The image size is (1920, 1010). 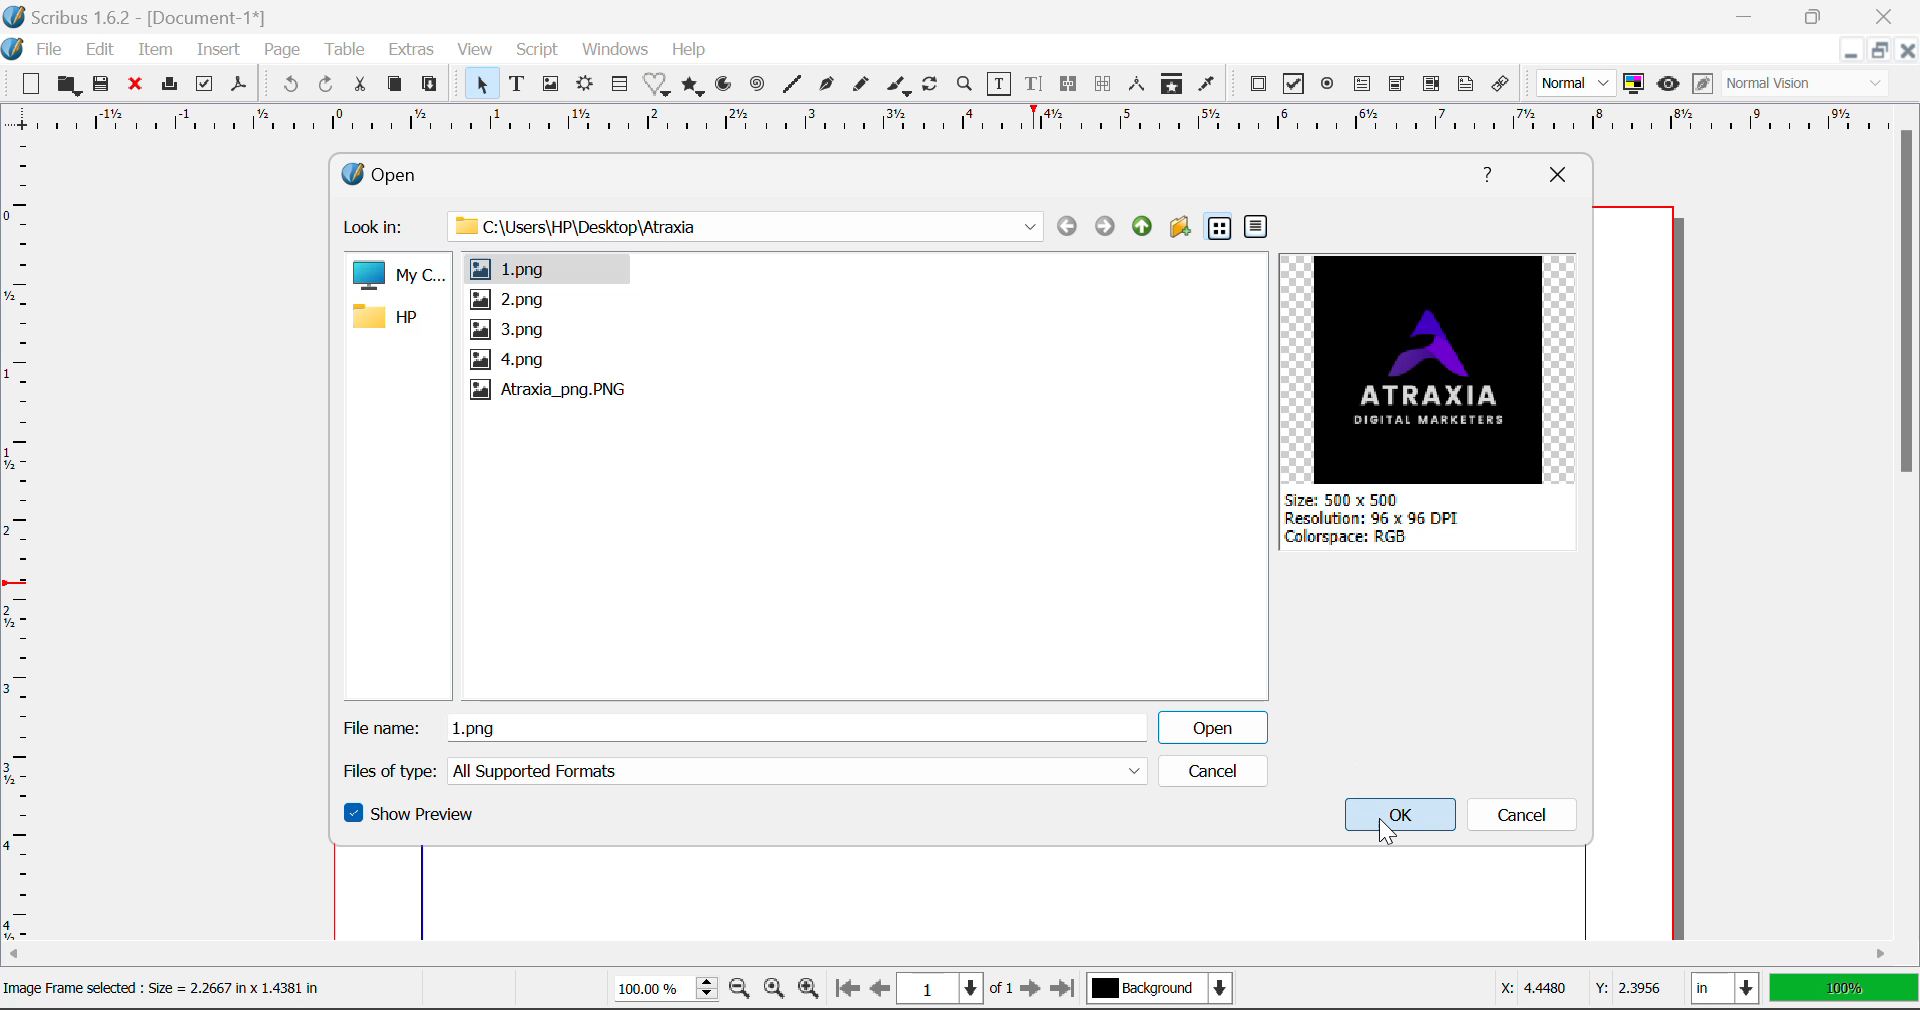 What do you see at coordinates (1631, 987) in the screenshot?
I see `Y: 2.3956` at bounding box center [1631, 987].